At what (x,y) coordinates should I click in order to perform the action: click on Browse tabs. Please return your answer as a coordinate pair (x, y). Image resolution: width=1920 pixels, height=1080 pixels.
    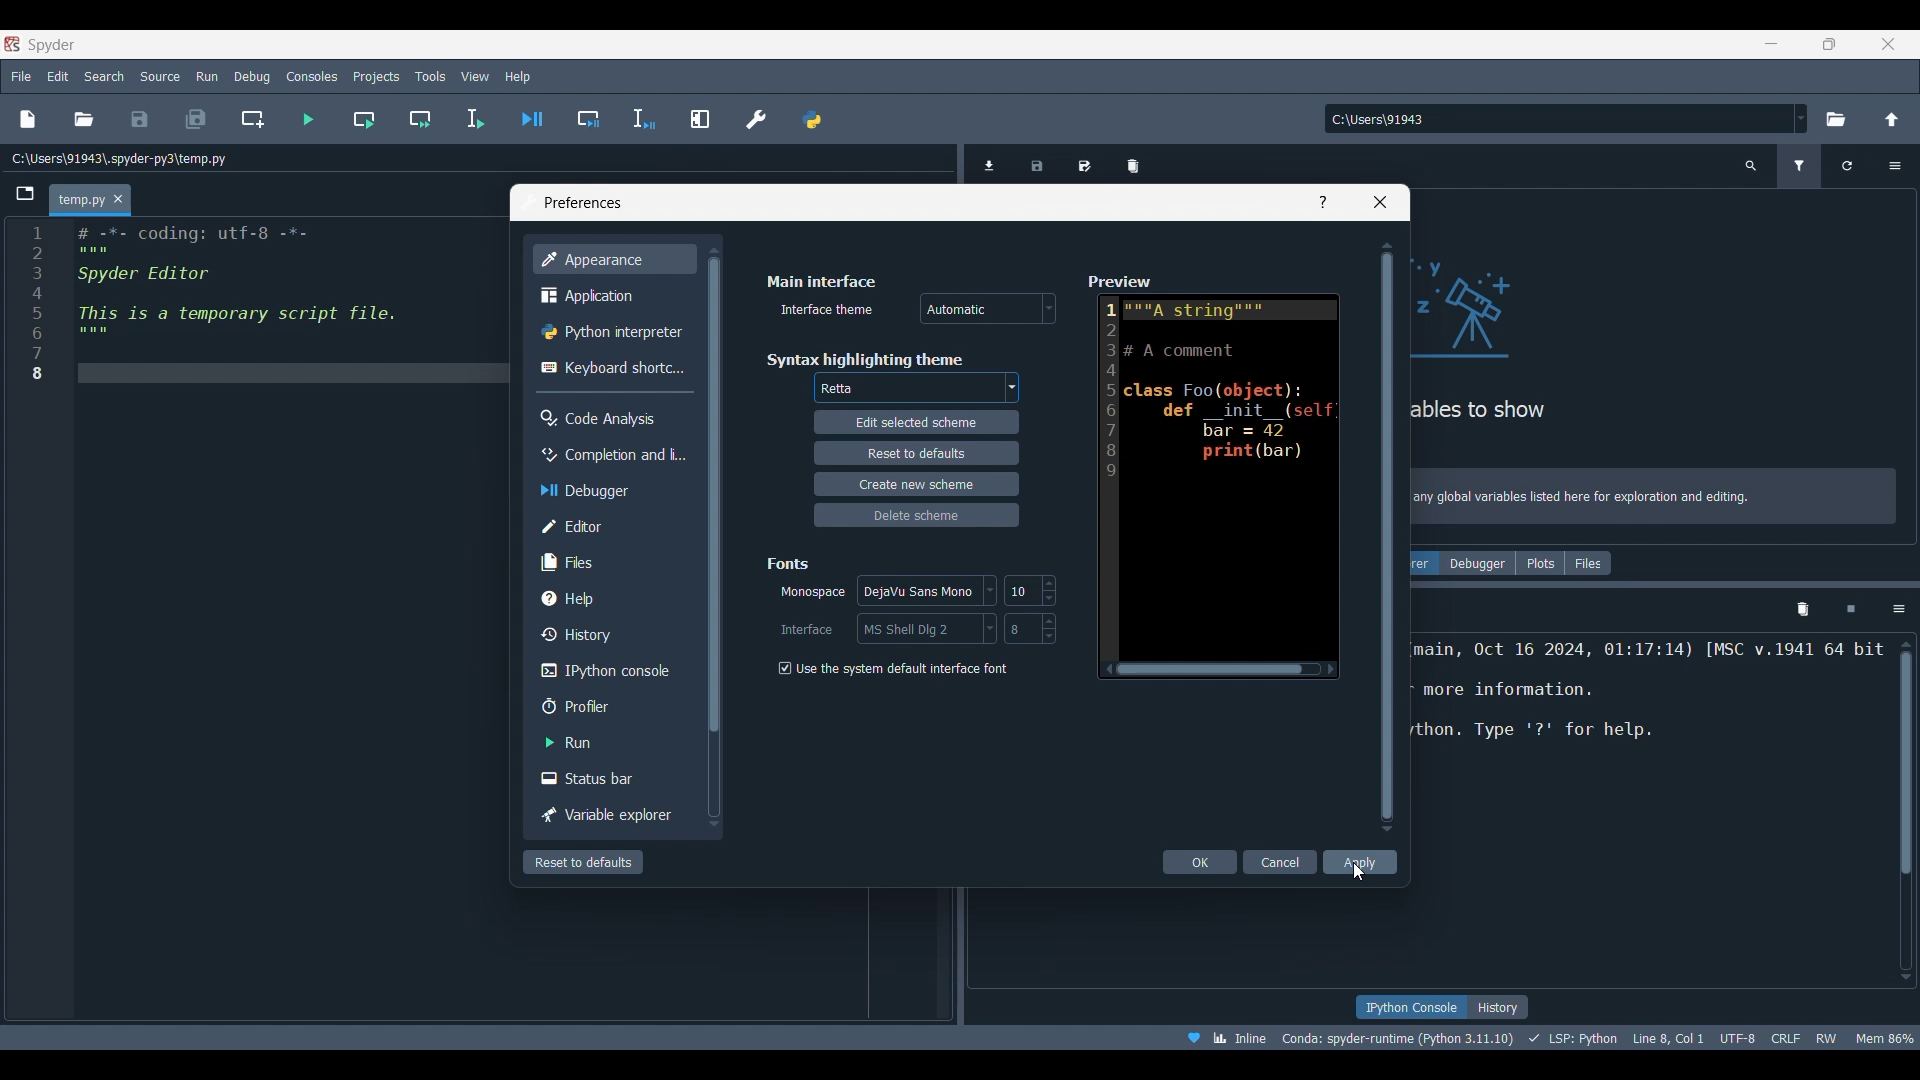
    Looking at the image, I should click on (26, 194).